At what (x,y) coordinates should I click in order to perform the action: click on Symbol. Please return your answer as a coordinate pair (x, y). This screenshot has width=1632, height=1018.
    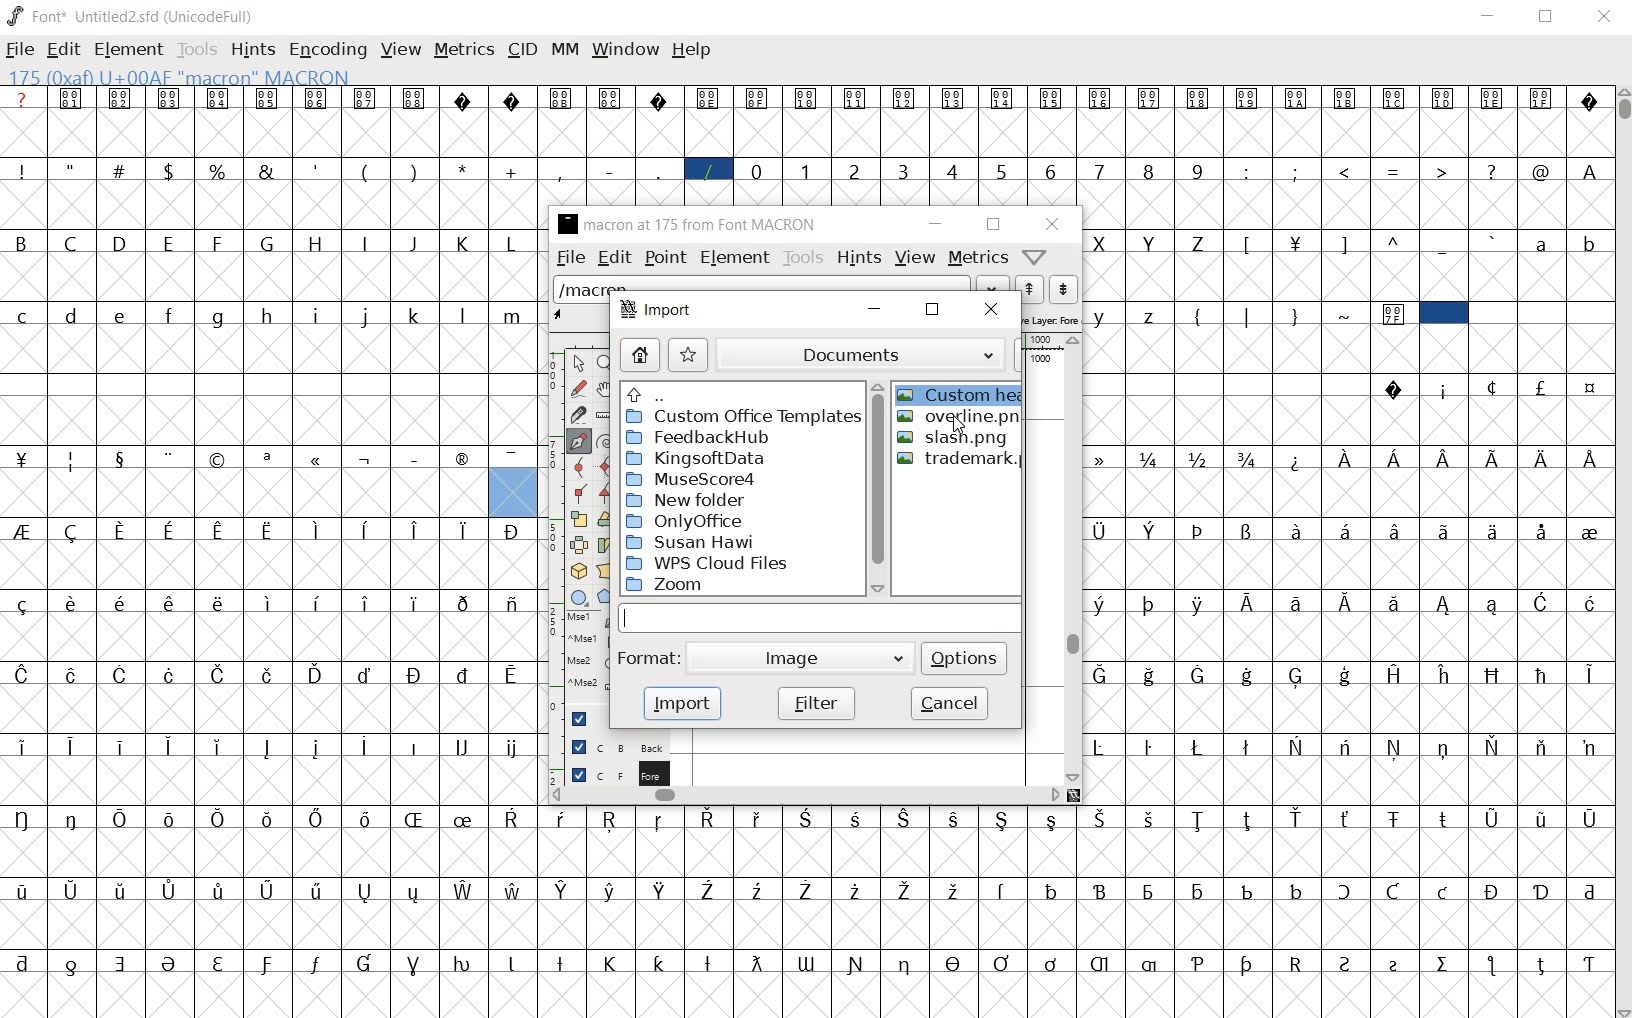
    Looking at the image, I should click on (1199, 959).